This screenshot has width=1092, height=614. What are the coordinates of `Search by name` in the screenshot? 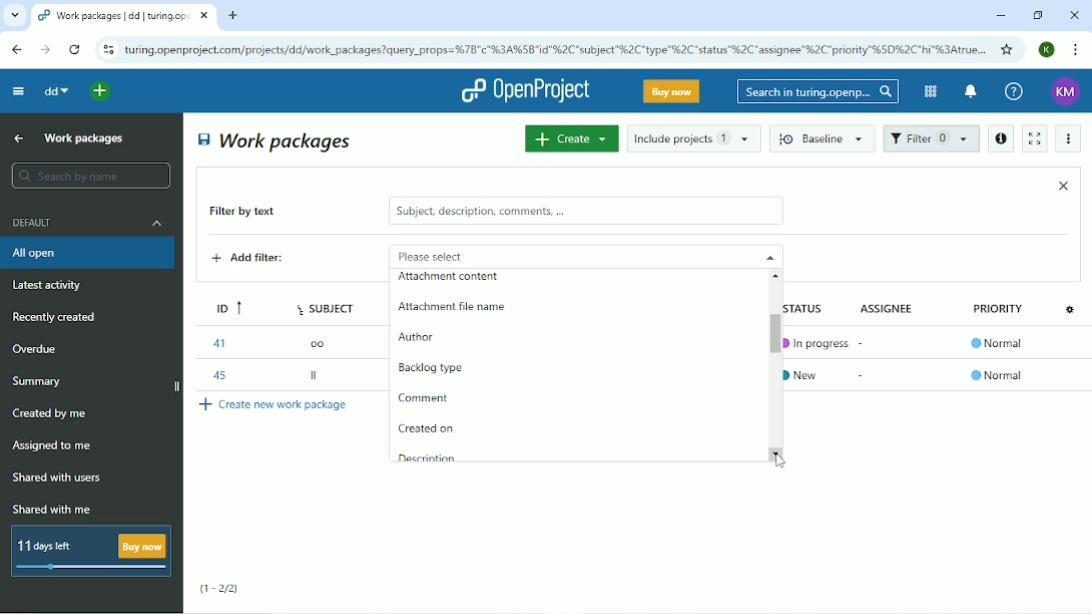 It's located at (90, 176).